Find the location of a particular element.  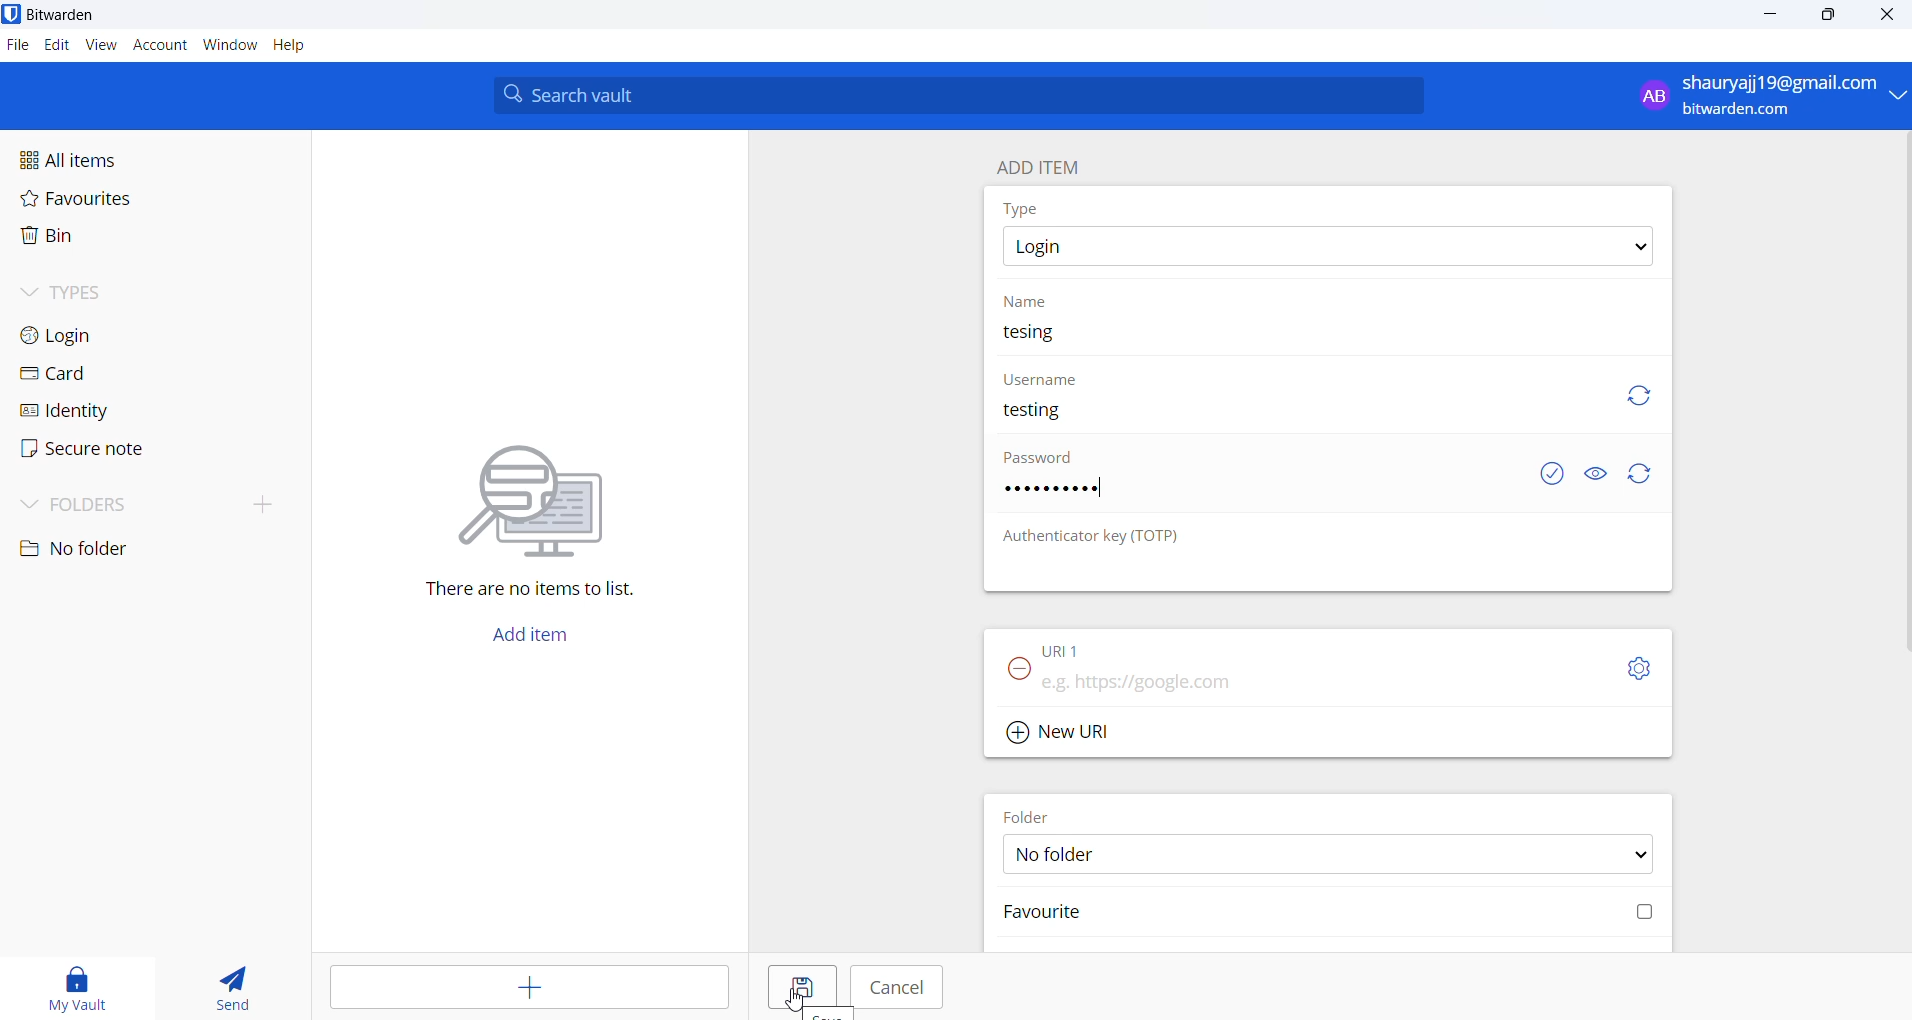

toggle options is located at coordinates (1639, 668).